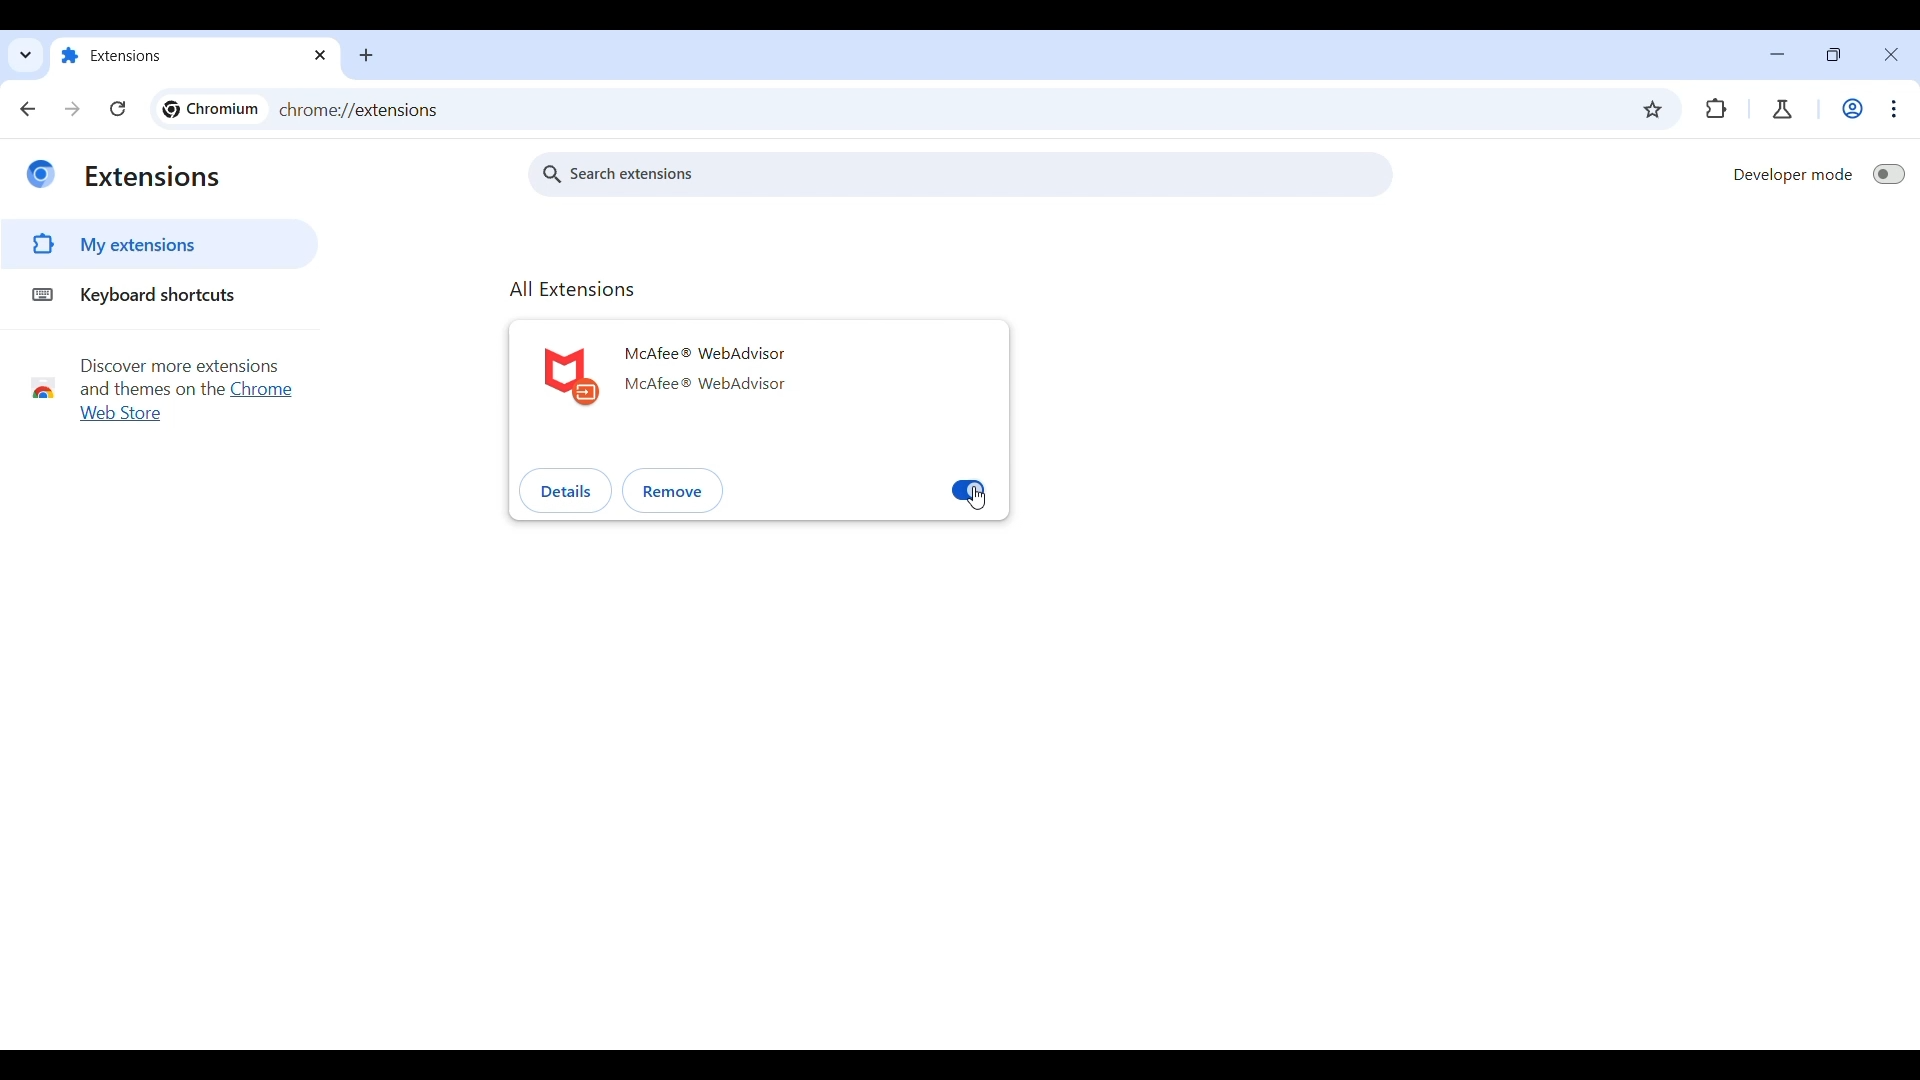  Describe the element at coordinates (1833, 54) in the screenshot. I see `Show interface in a smaller tab` at that location.